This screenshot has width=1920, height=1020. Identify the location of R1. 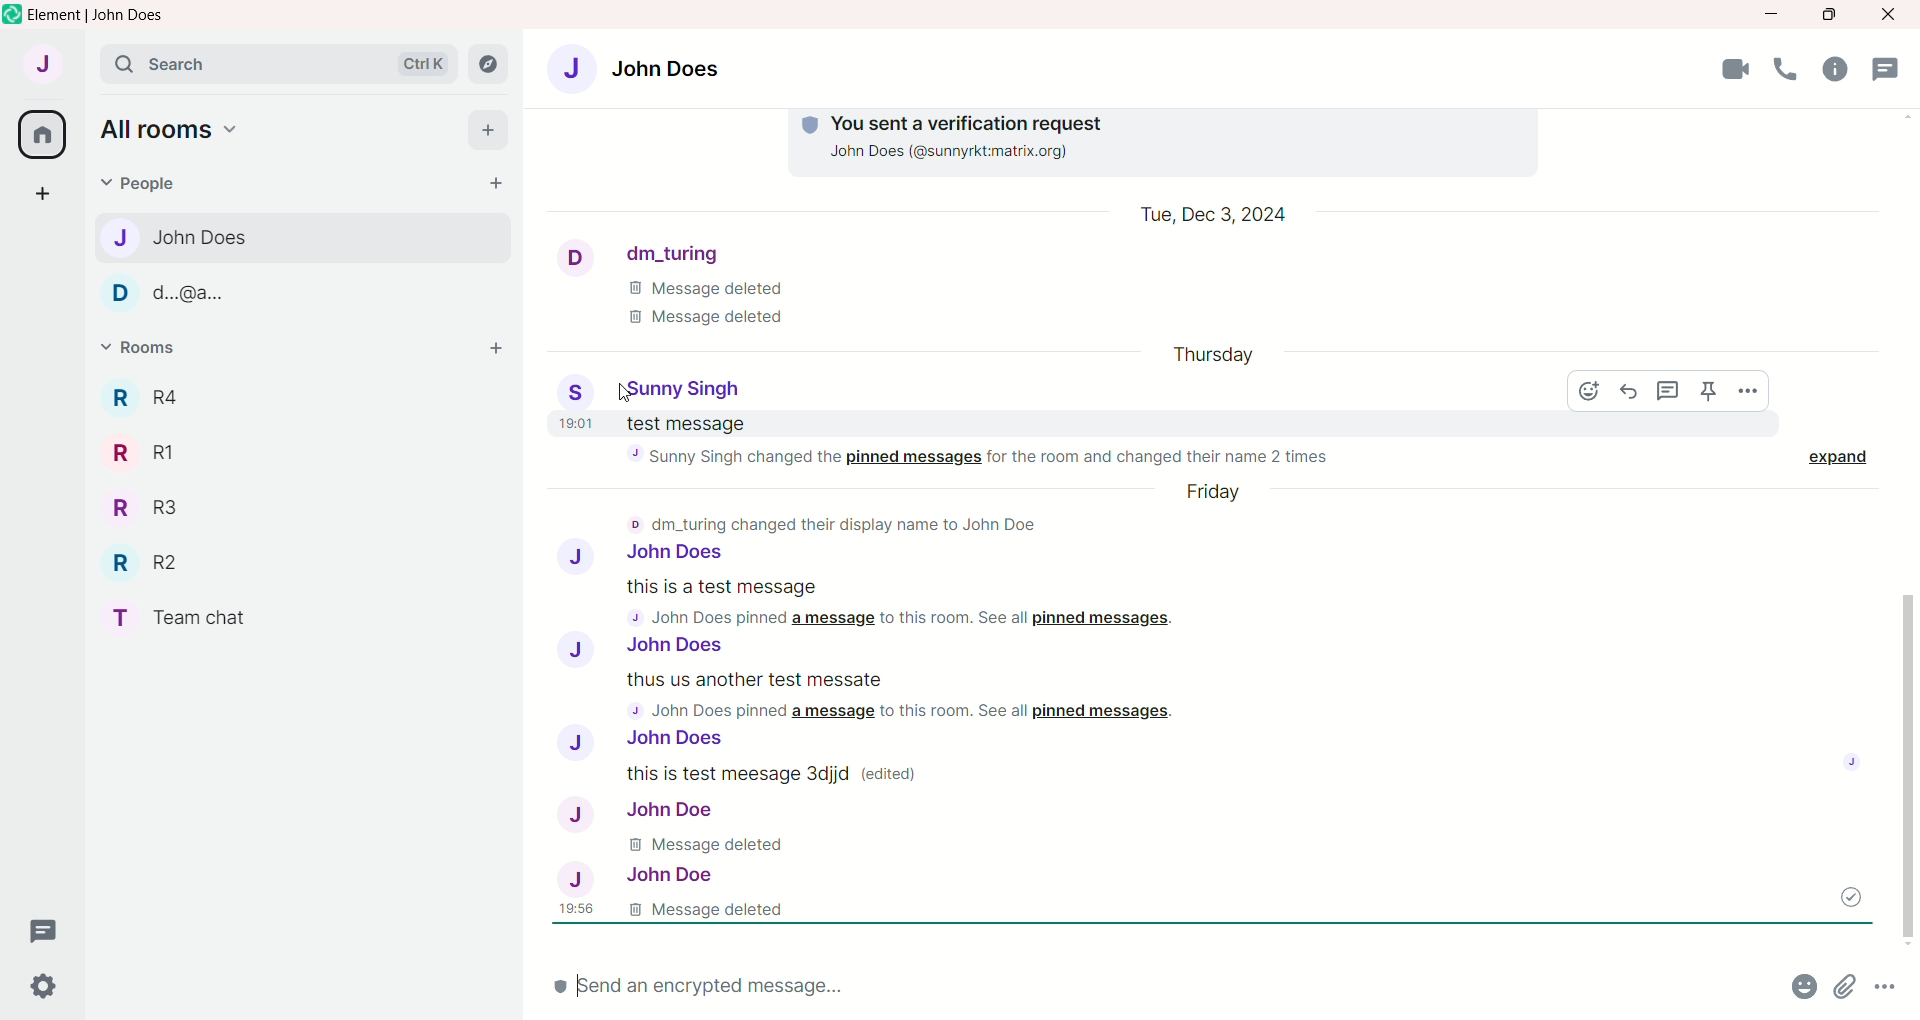
(145, 451).